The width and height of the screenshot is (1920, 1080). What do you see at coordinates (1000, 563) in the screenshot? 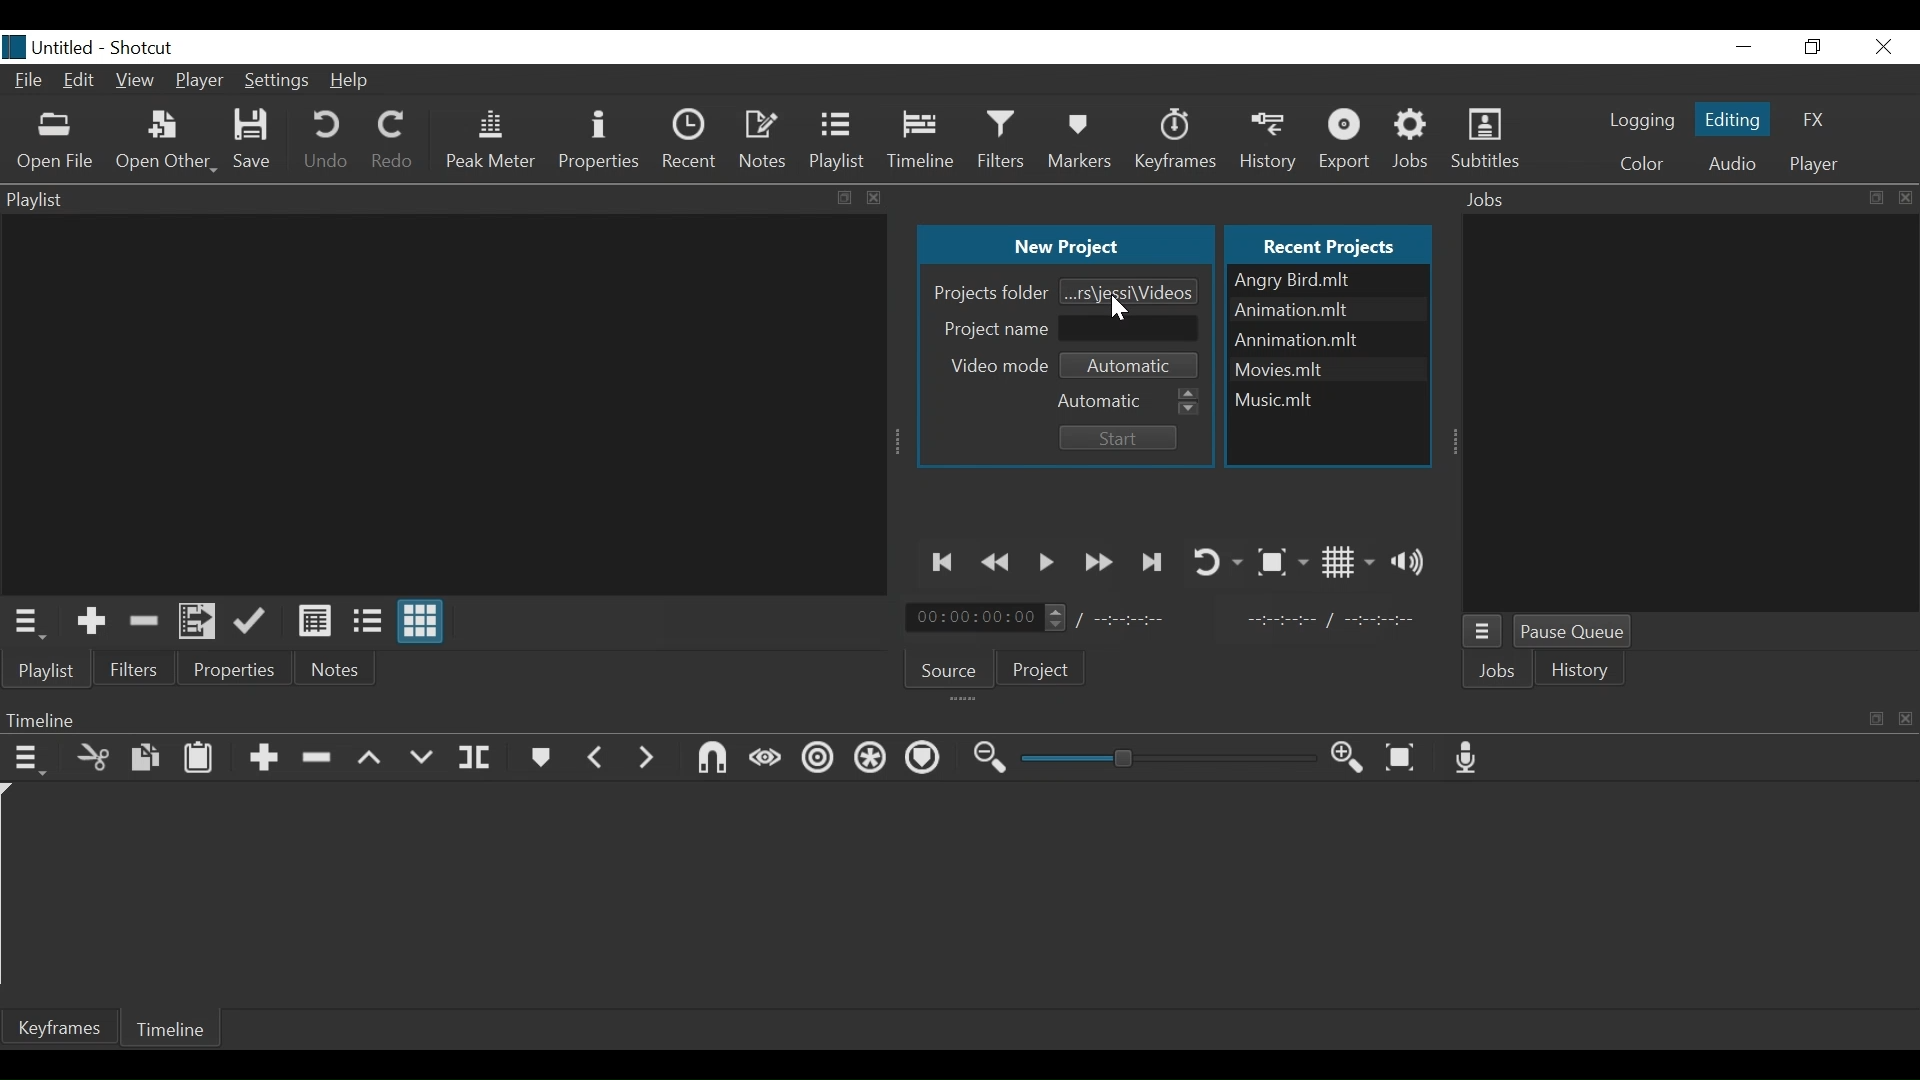
I see `Play backwards quickly` at bounding box center [1000, 563].